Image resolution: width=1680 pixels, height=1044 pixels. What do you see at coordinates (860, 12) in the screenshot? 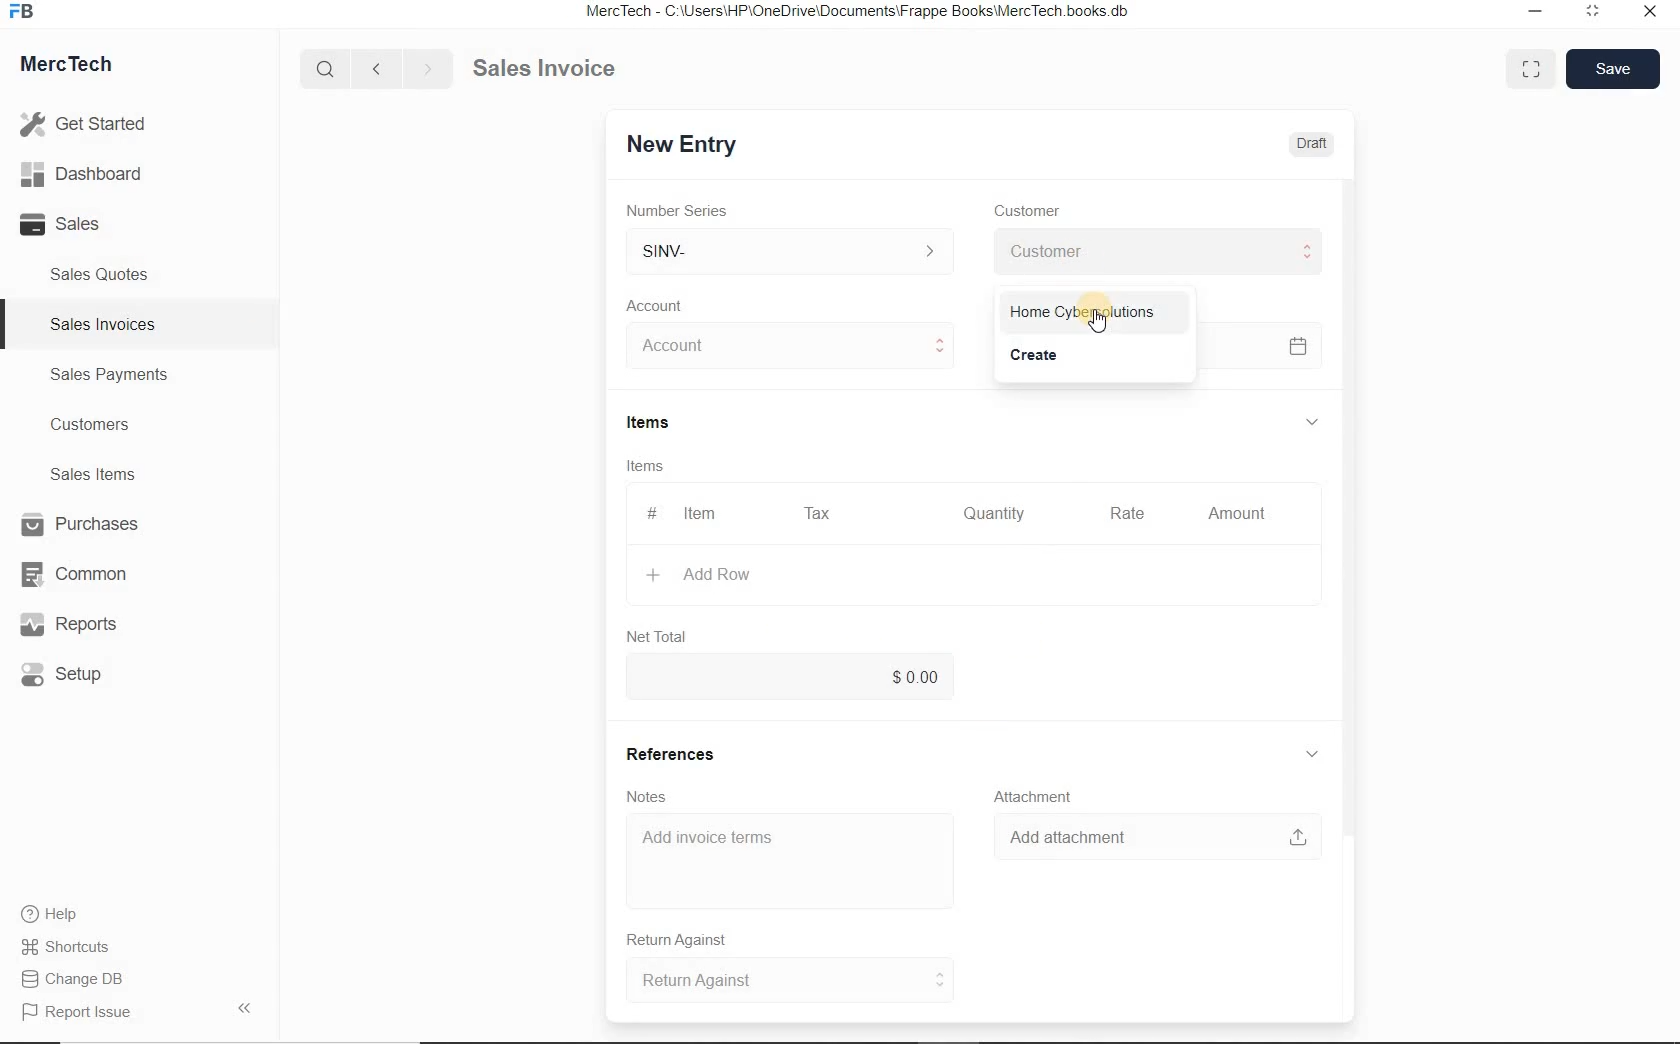
I see `MercTech - C:\Users\HP\OneDrive\Documents\Frappe Books\MercTech books db` at bounding box center [860, 12].